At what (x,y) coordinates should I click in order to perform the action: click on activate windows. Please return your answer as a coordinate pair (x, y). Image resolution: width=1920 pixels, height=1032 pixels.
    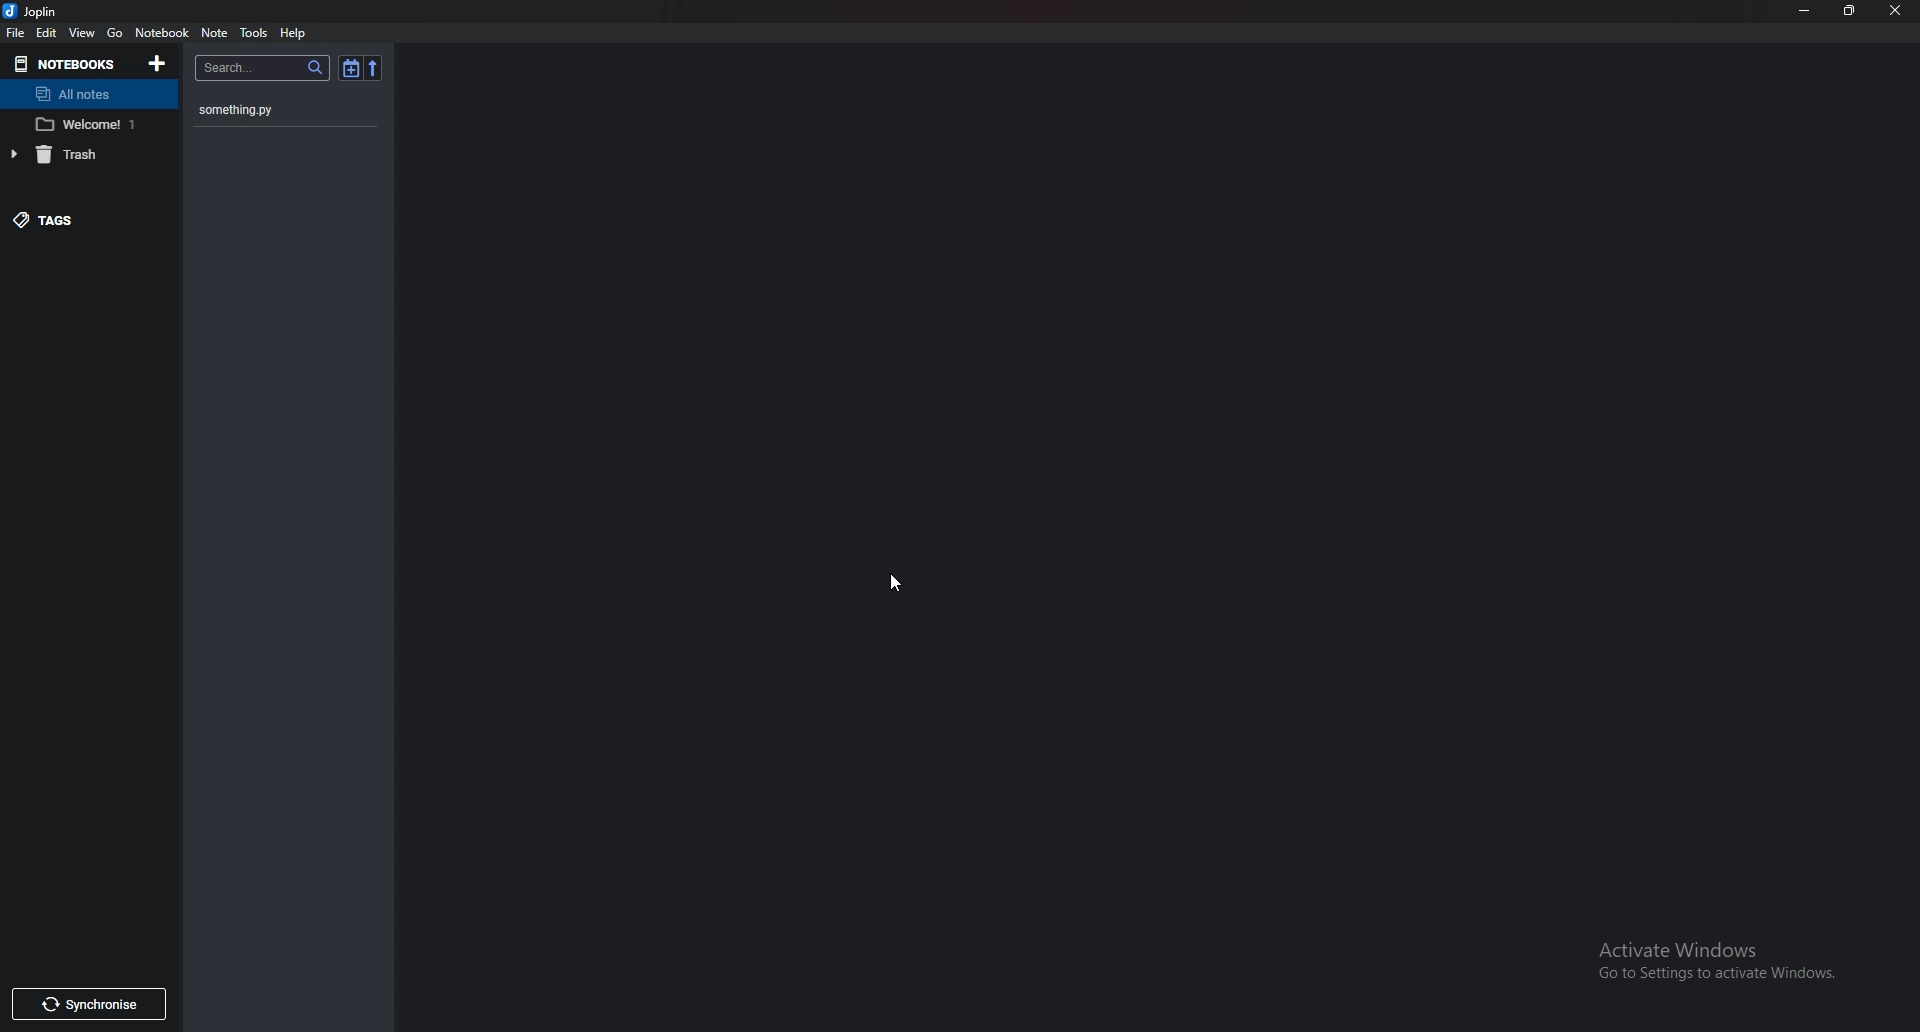
    Looking at the image, I should click on (1715, 971).